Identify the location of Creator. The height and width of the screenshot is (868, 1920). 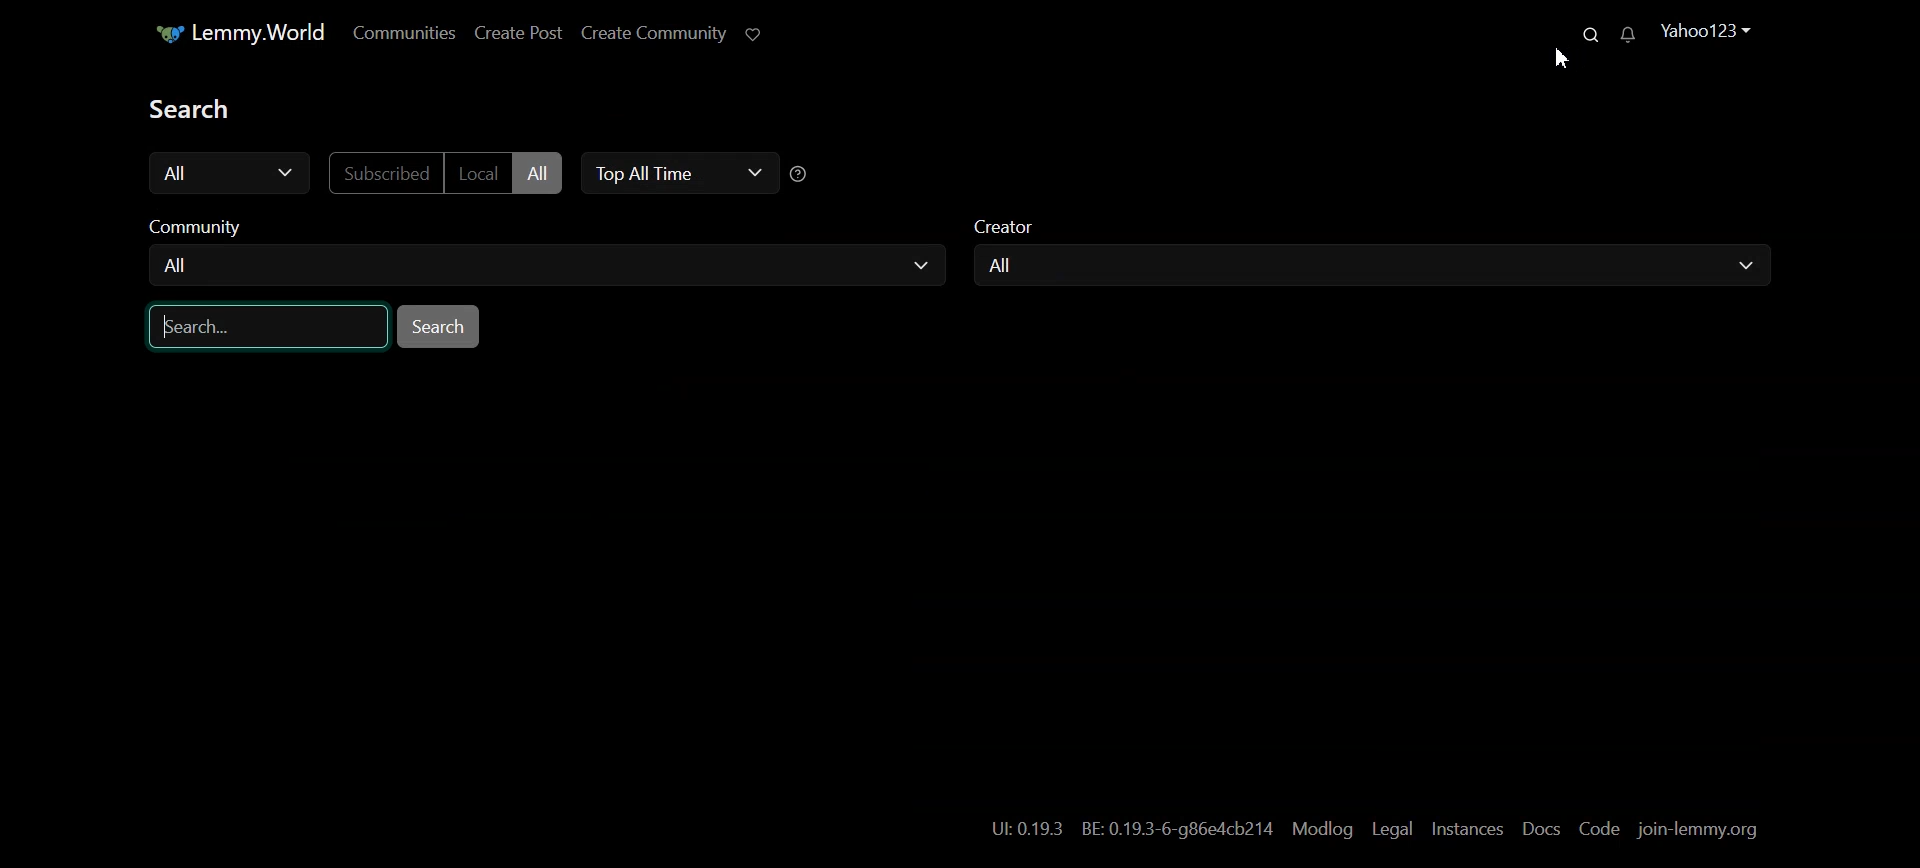
(1010, 223).